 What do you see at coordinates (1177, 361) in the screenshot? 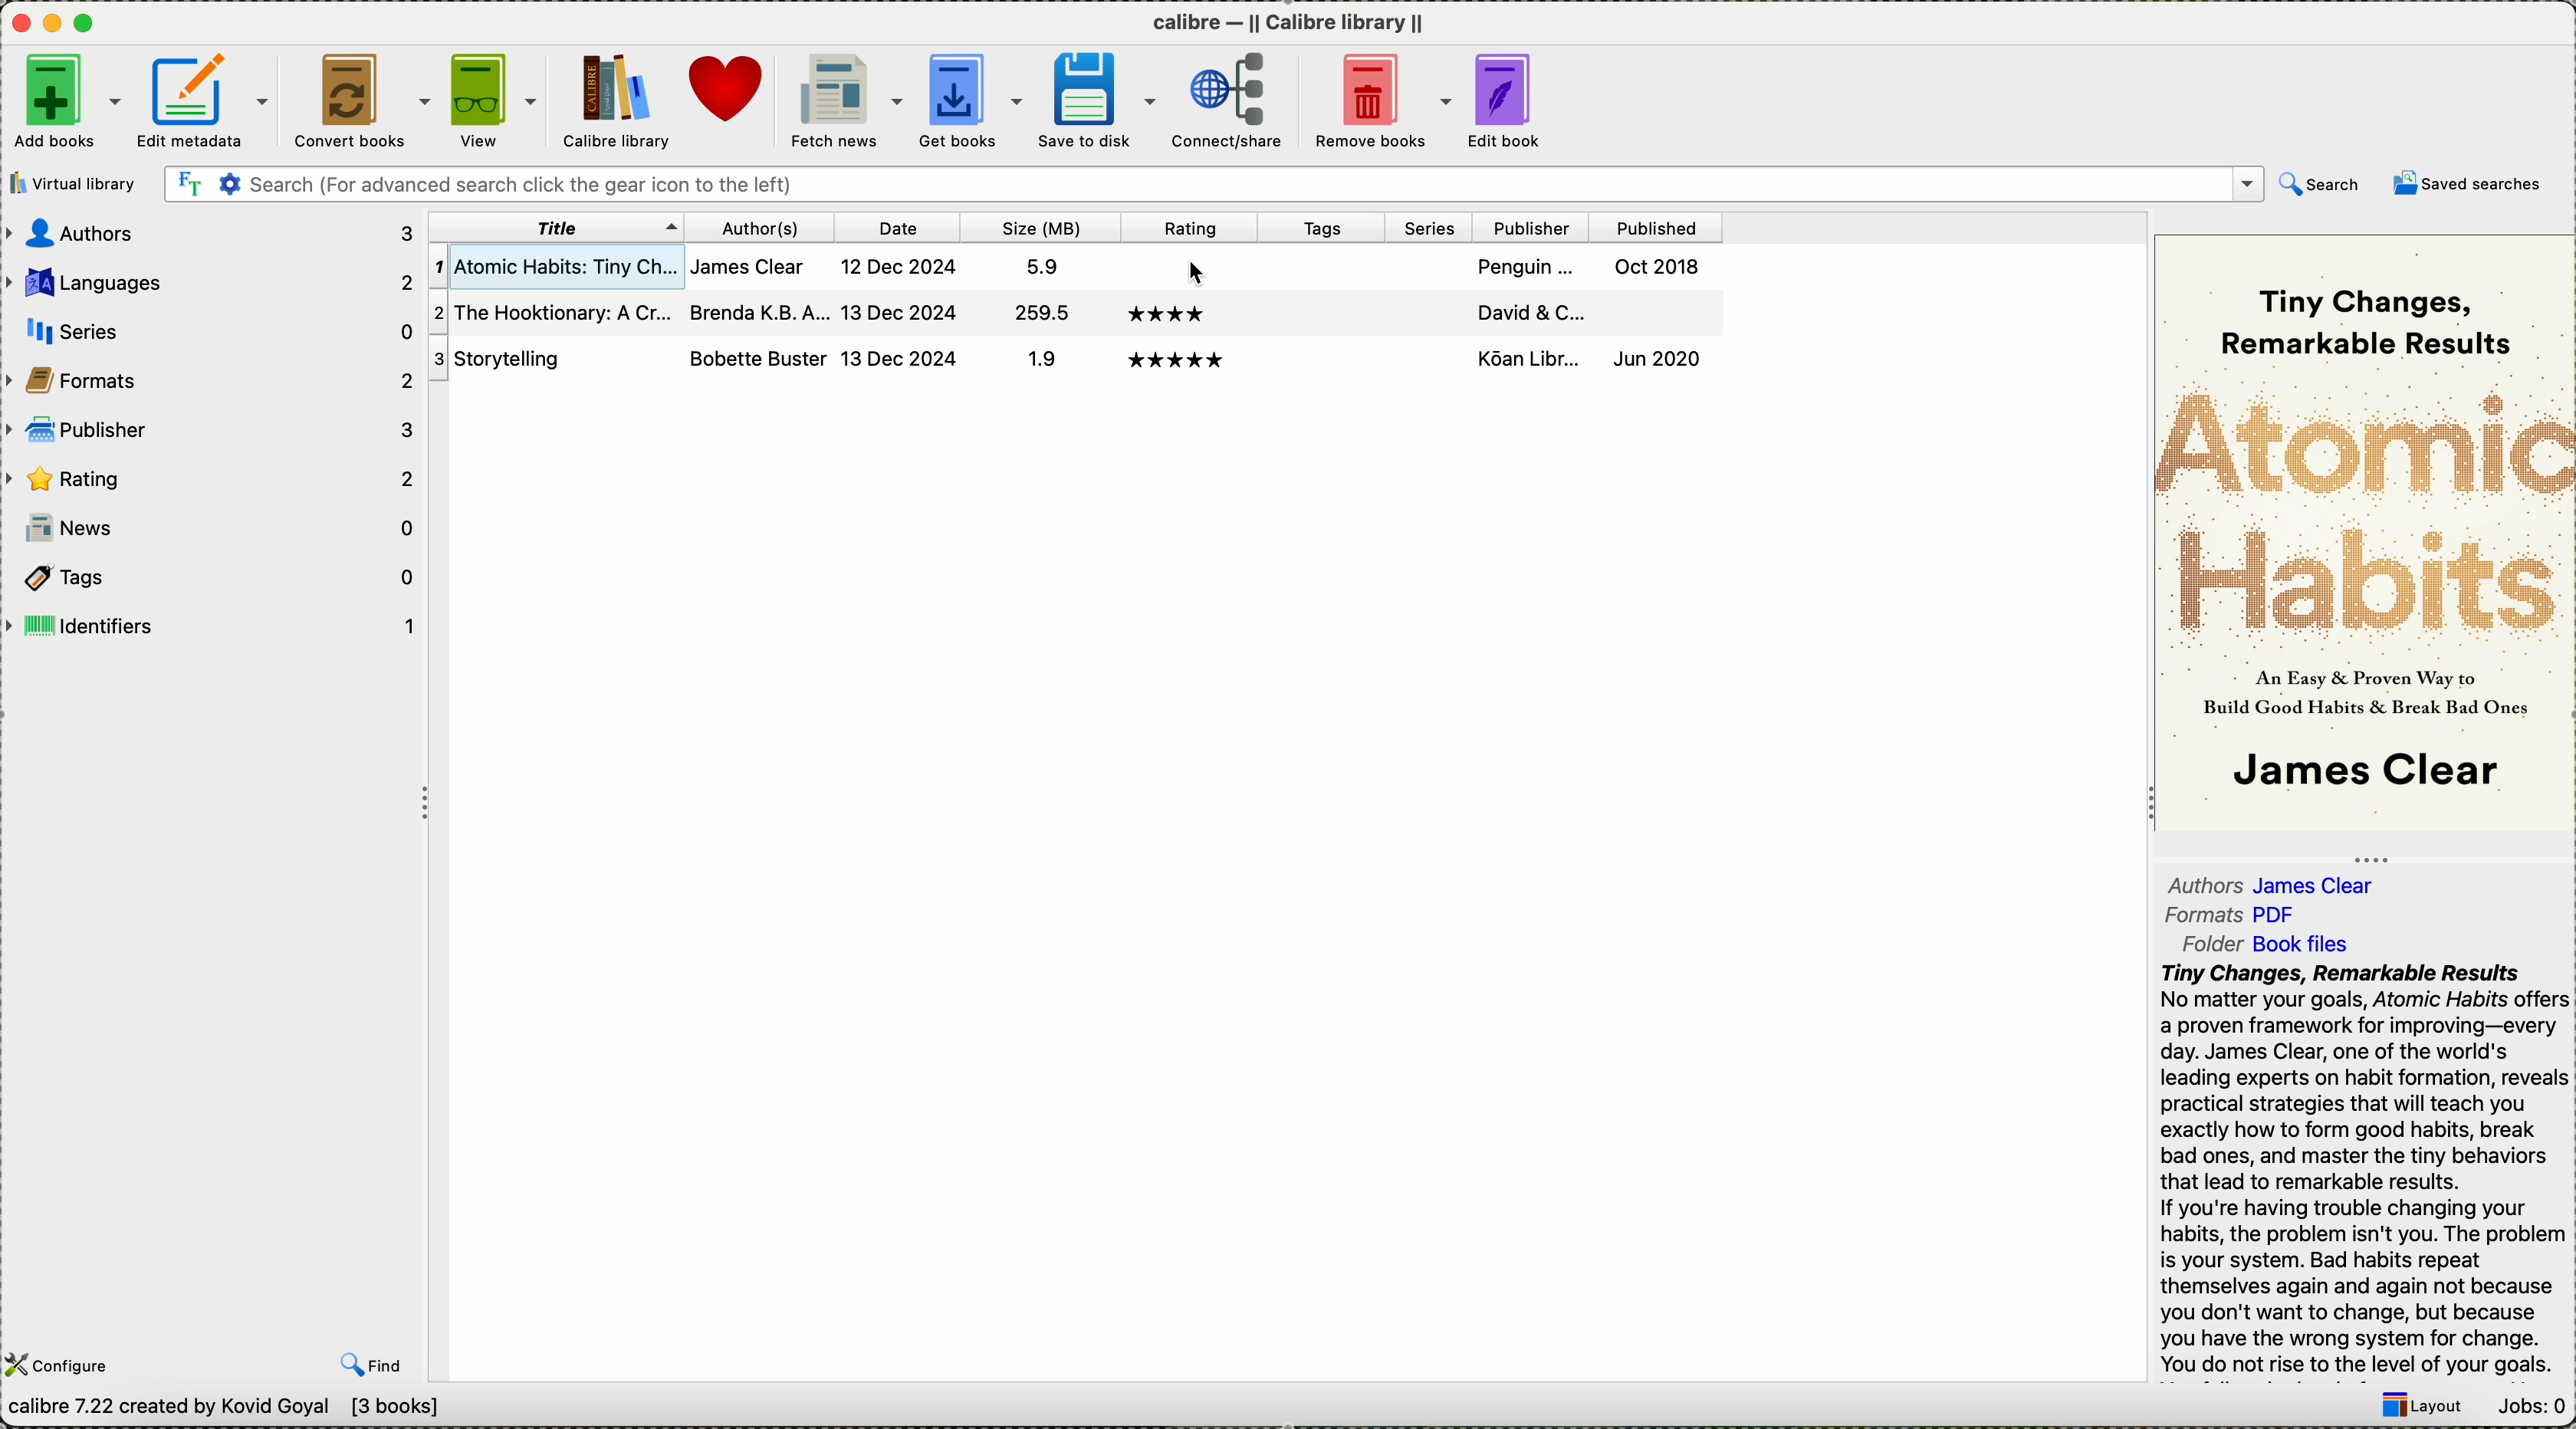
I see `5 star` at bounding box center [1177, 361].